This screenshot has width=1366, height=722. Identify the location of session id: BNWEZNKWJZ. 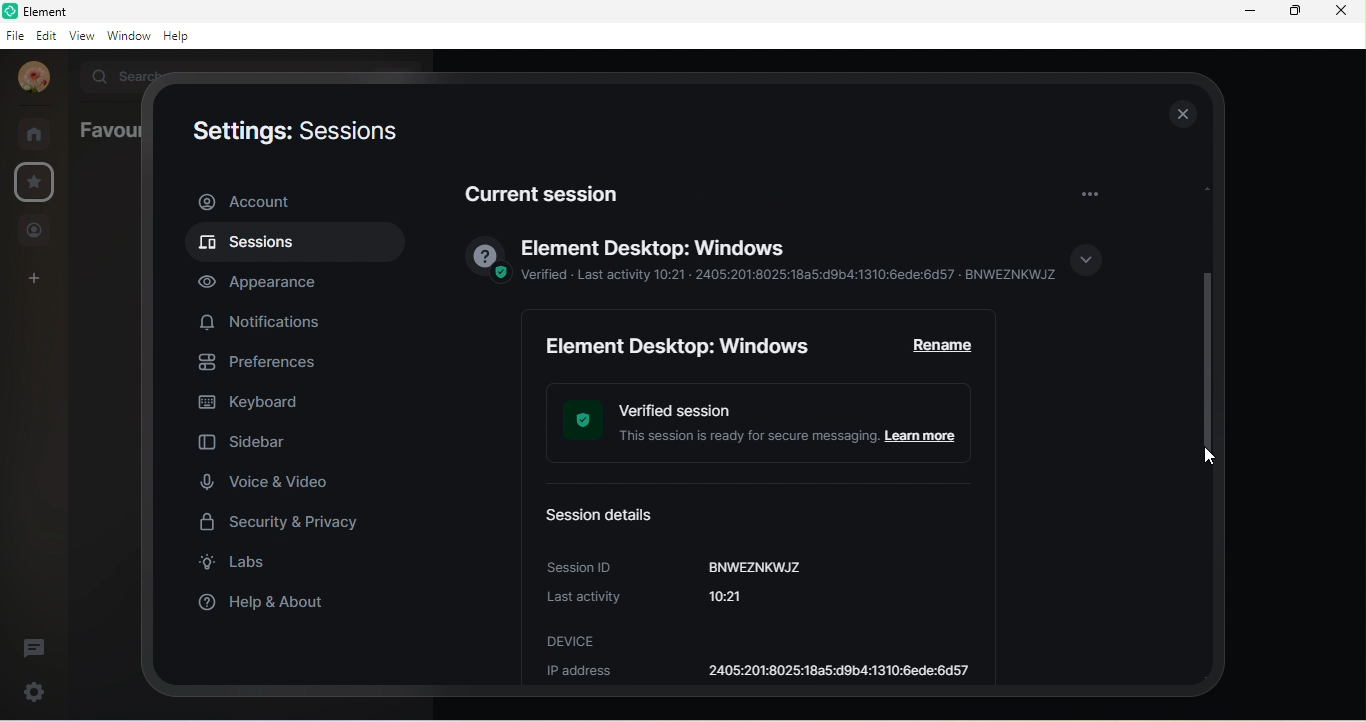
(677, 564).